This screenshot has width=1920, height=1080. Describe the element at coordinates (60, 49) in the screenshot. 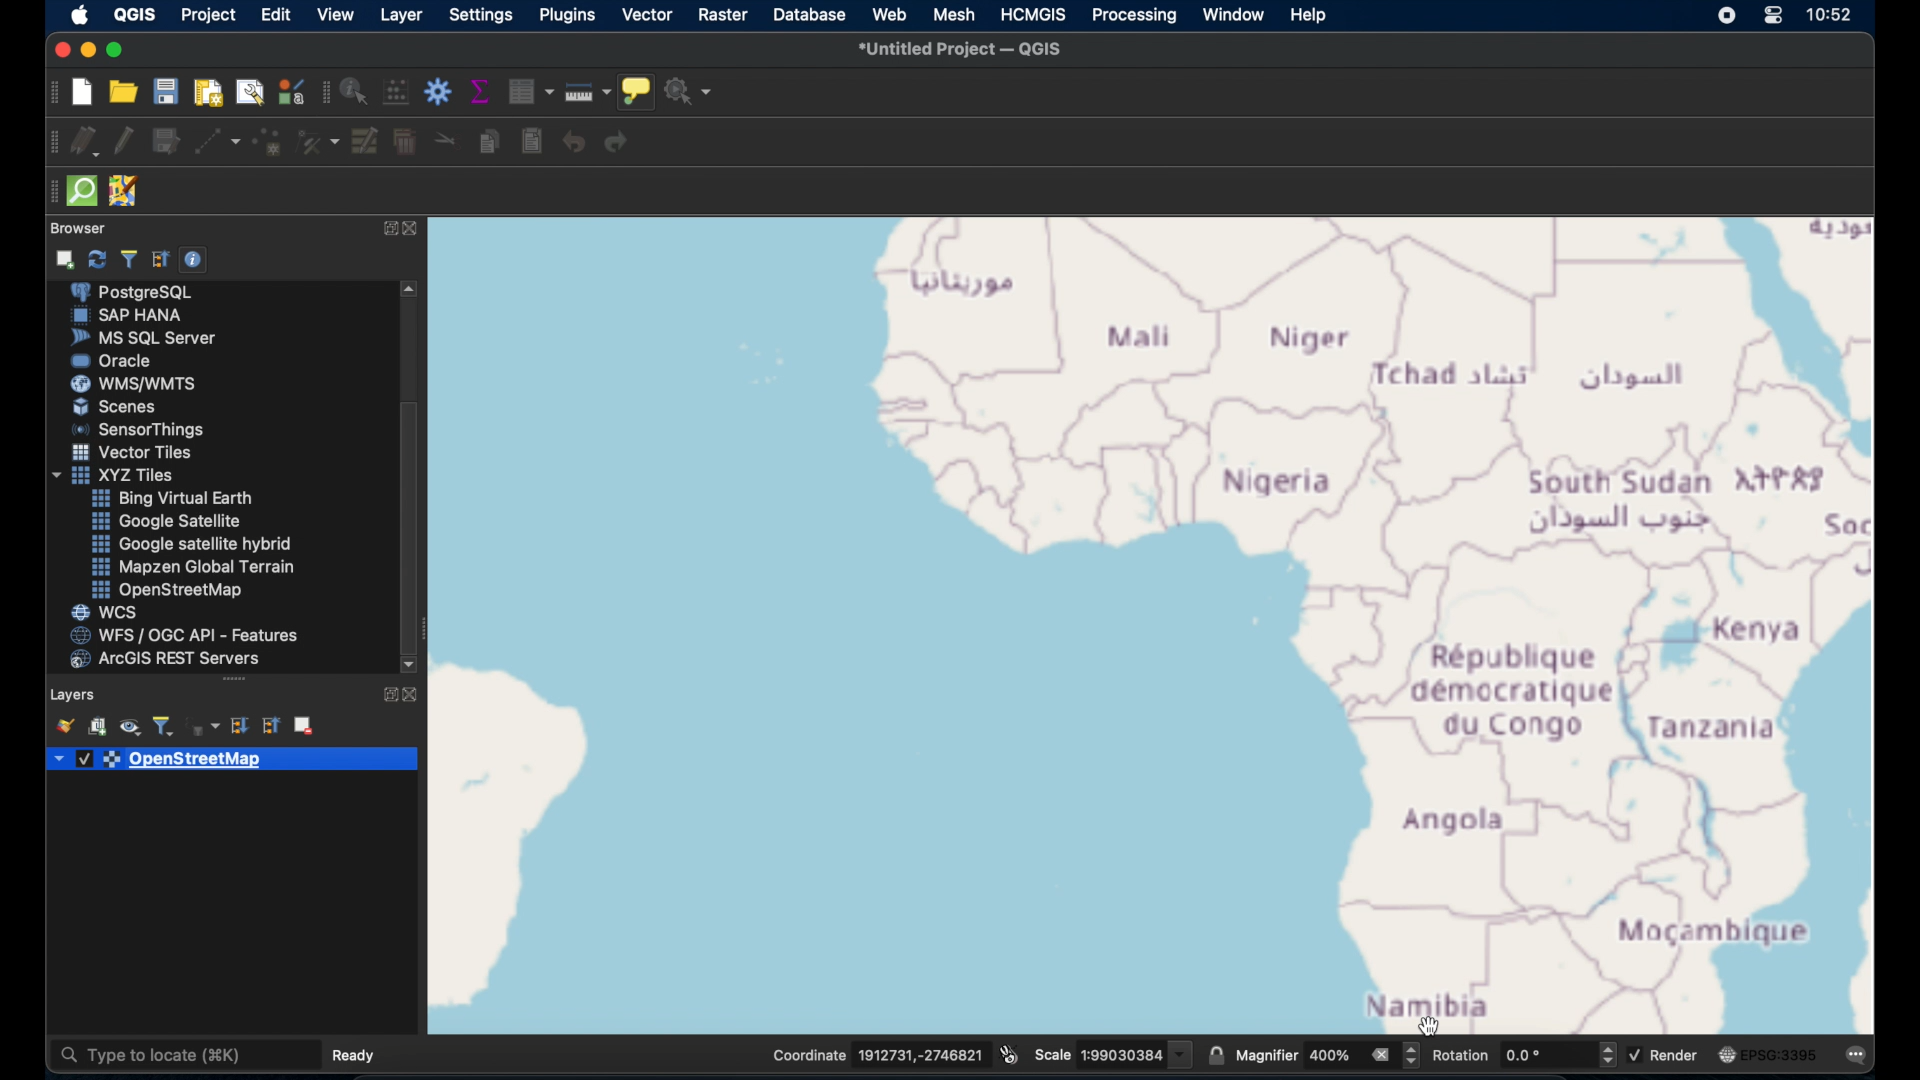

I see `close` at that location.